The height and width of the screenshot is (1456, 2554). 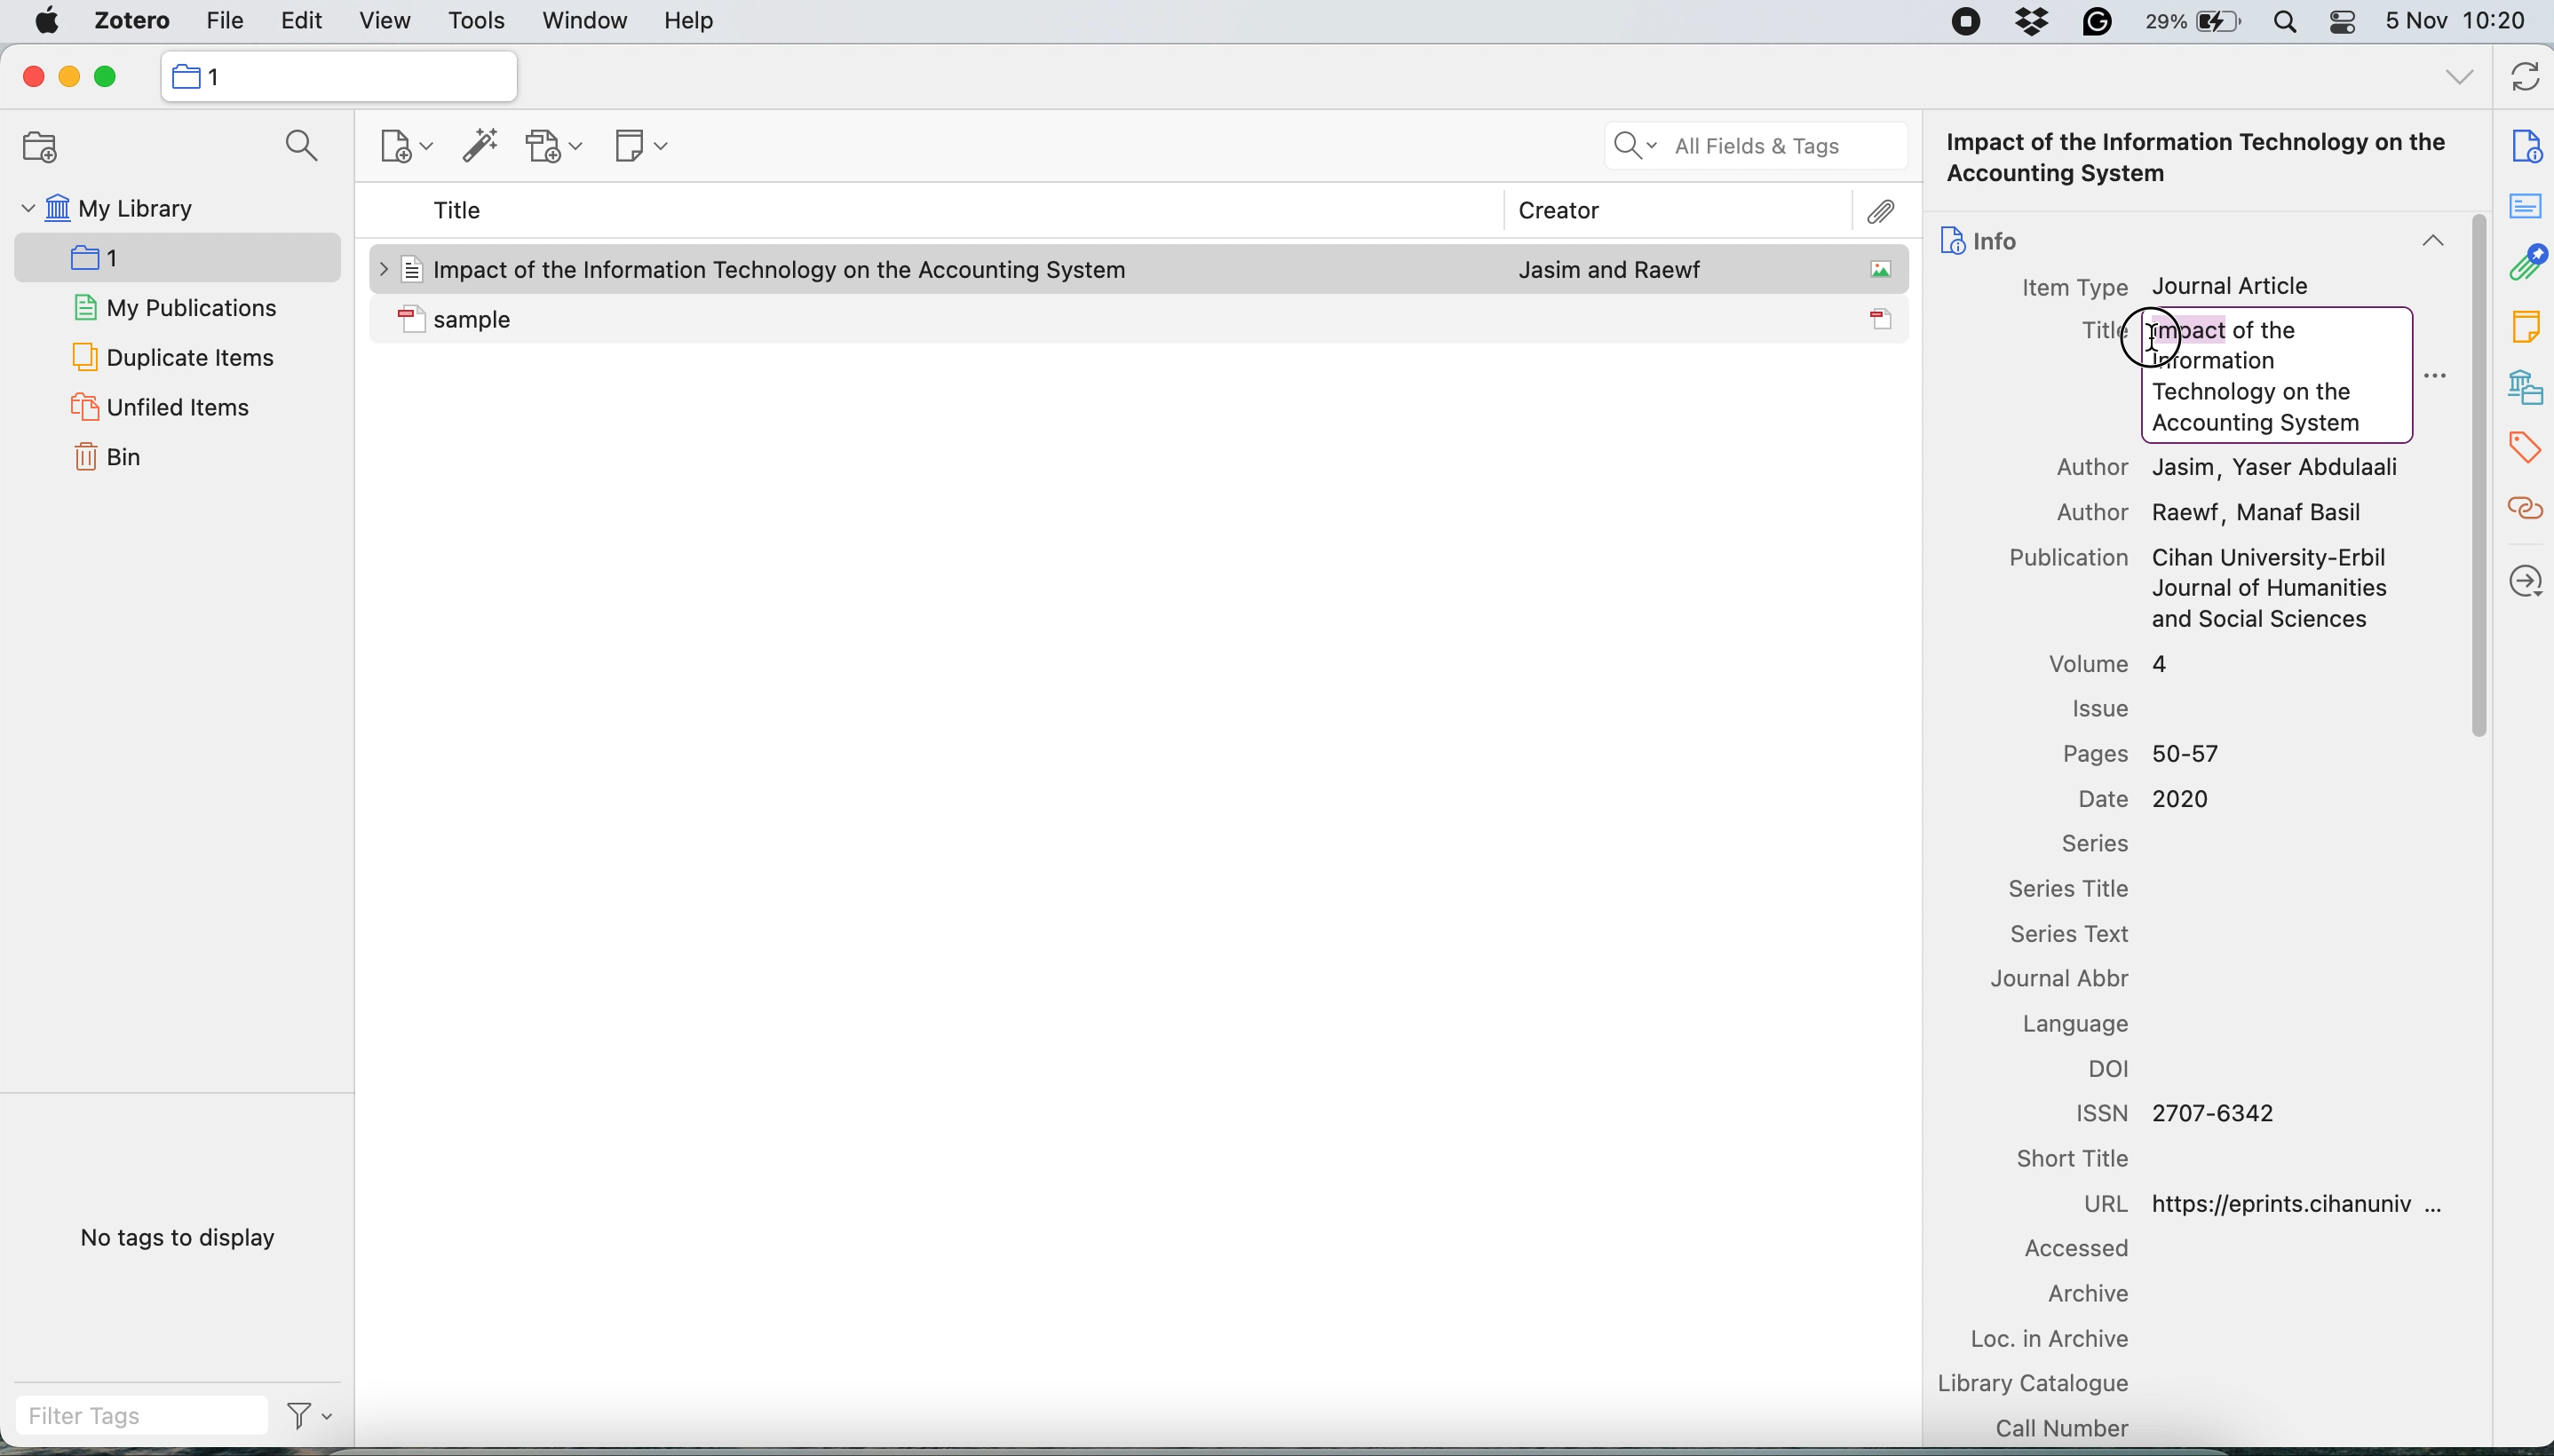 What do you see at coordinates (40, 145) in the screenshot?
I see `new collection` at bounding box center [40, 145].